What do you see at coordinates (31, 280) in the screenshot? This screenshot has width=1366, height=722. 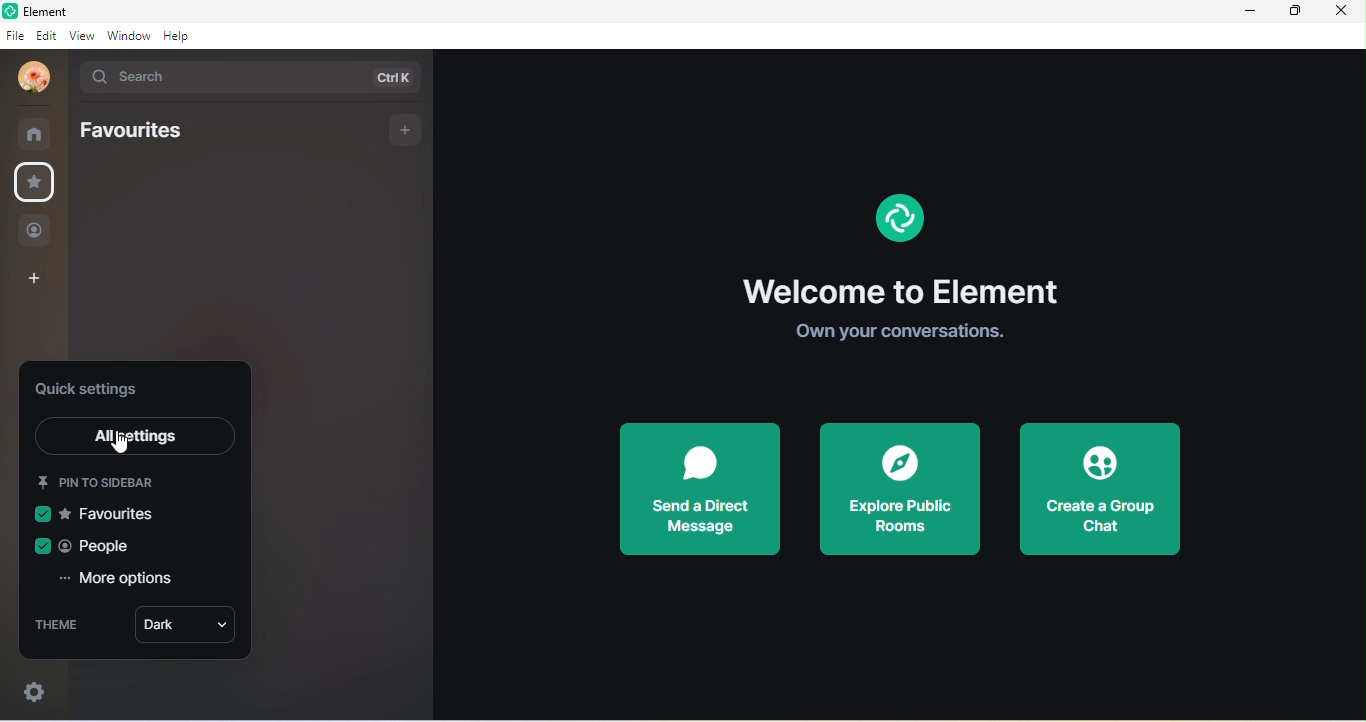 I see `create a space` at bounding box center [31, 280].